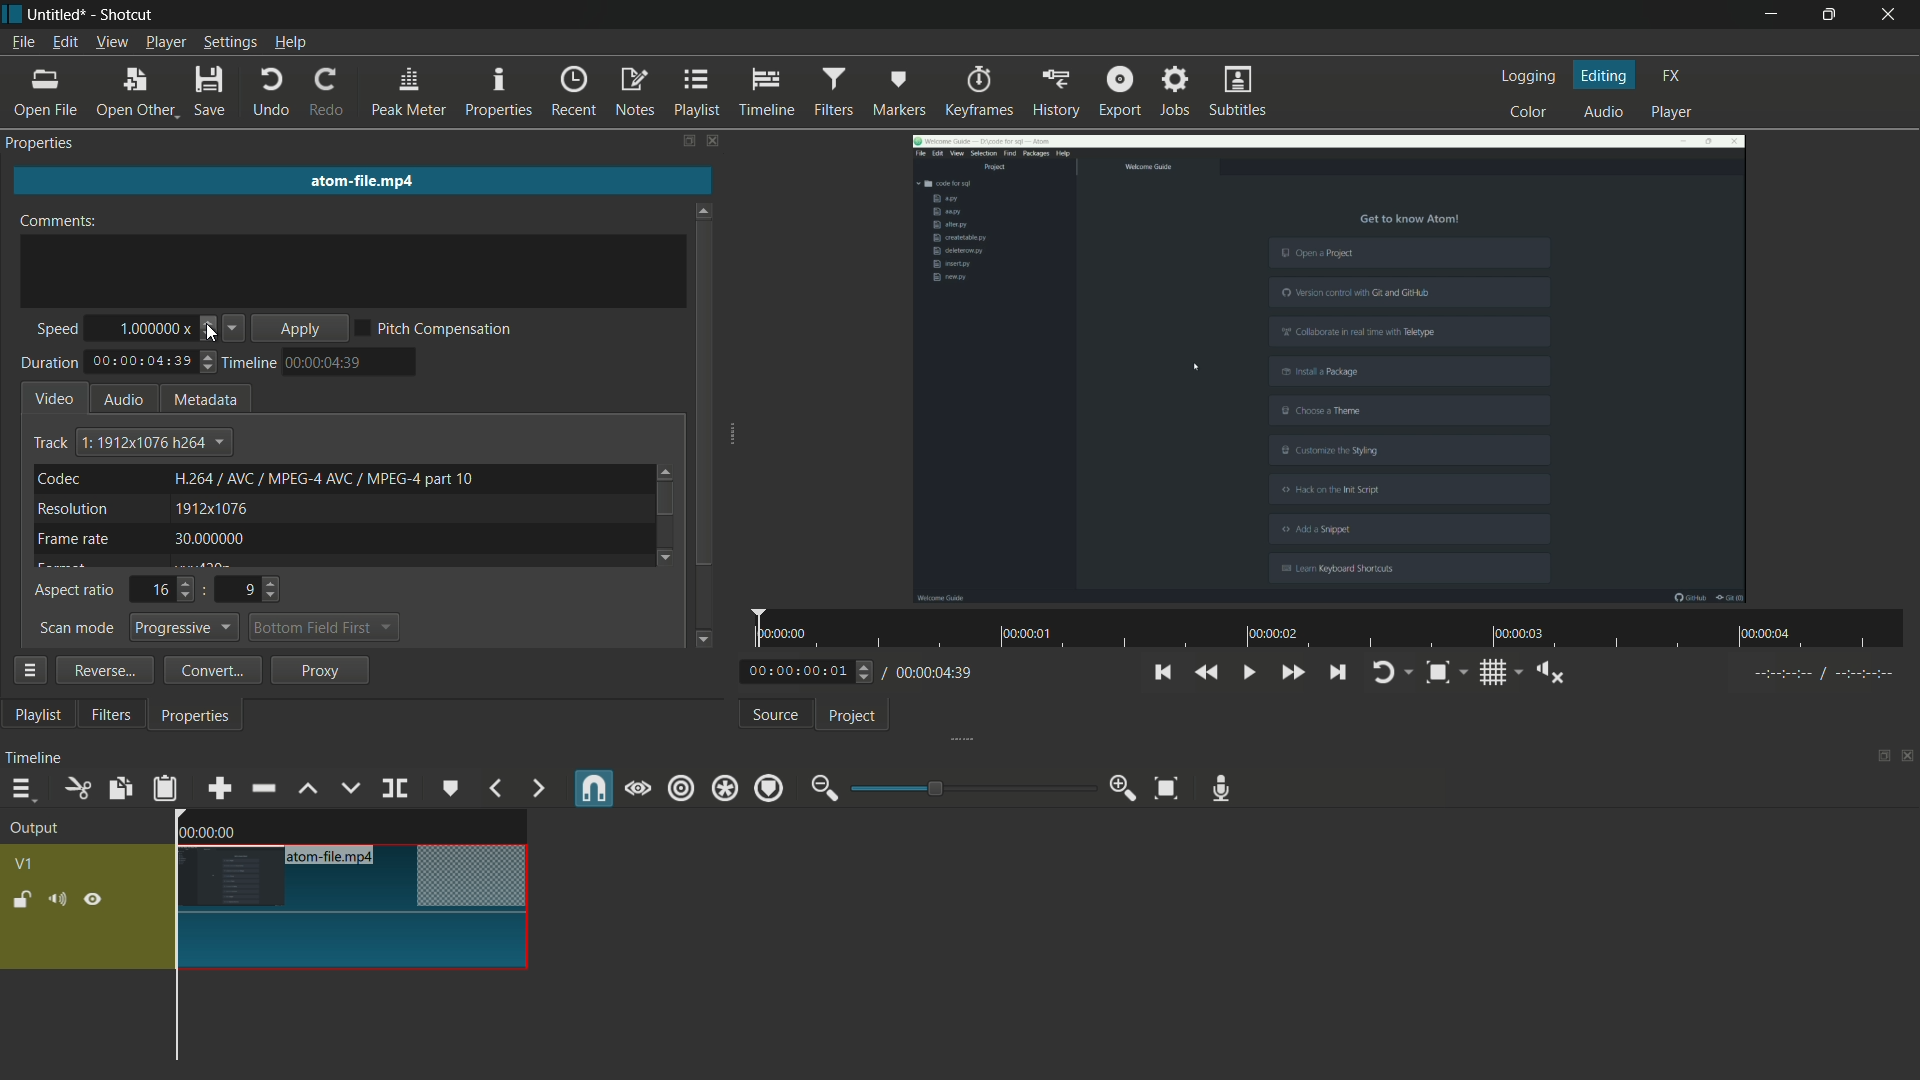 The width and height of the screenshot is (1920, 1080). Describe the element at coordinates (1175, 90) in the screenshot. I see `jobs` at that location.